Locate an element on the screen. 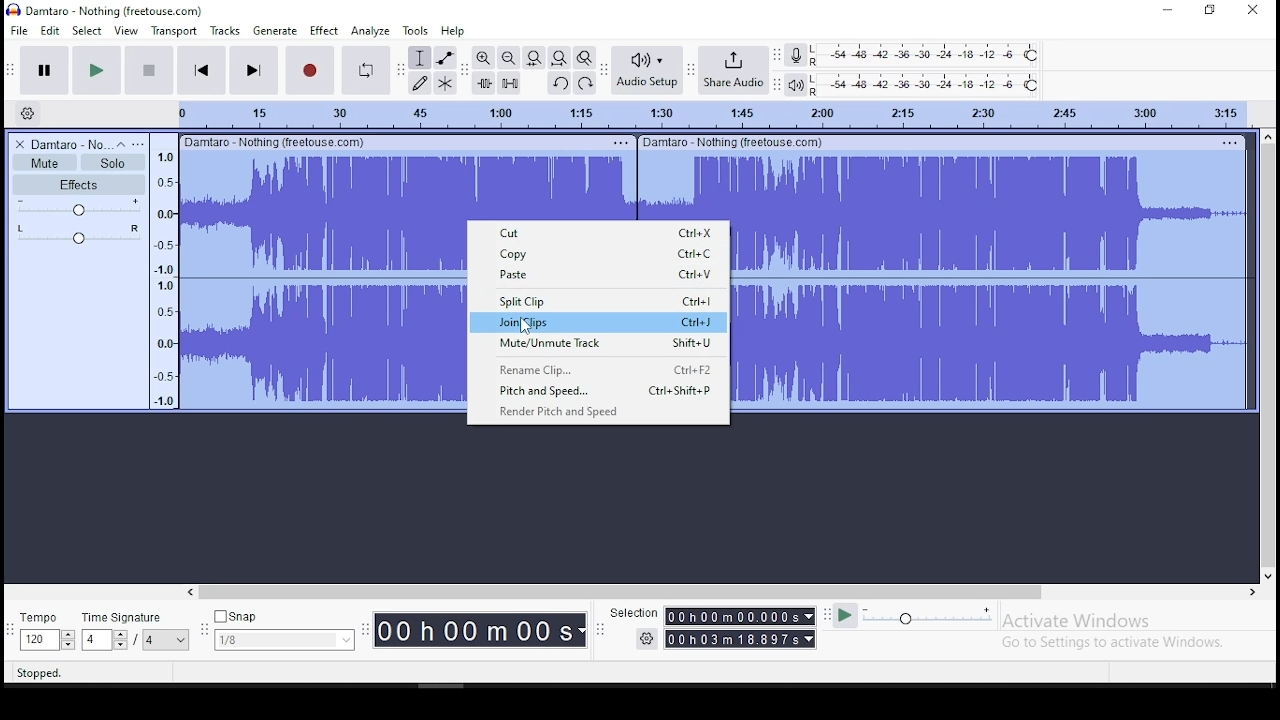  cursor is located at coordinates (524, 327).